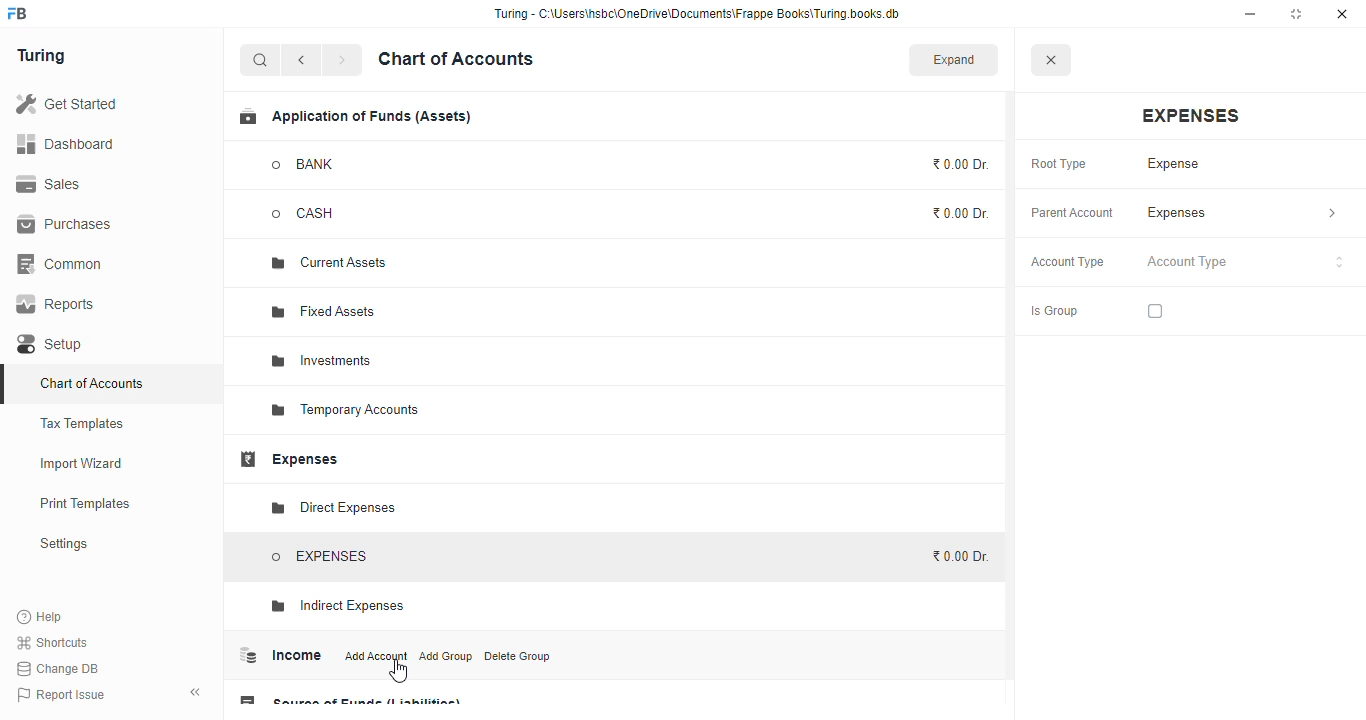 This screenshot has width=1366, height=720. I want to click on BANK , so click(304, 165).